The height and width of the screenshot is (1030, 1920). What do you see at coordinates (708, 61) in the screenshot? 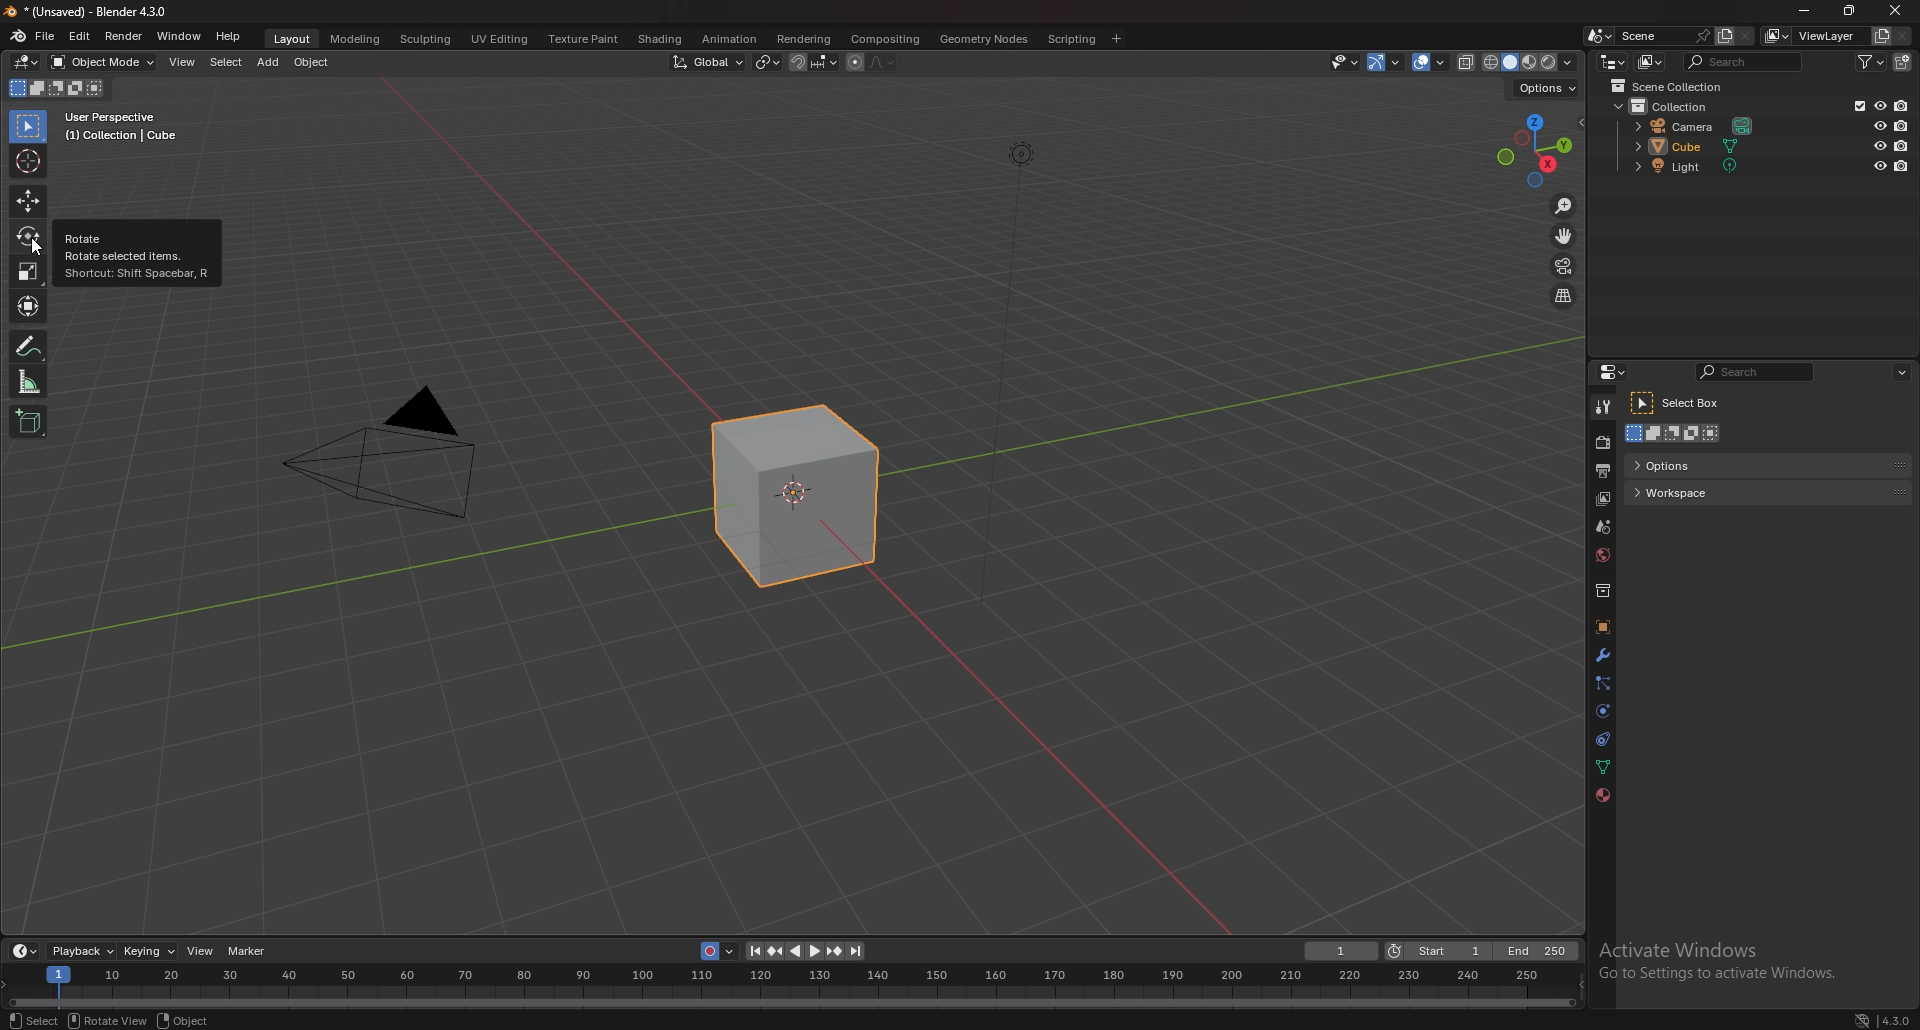
I see `transformation orientation` at bounding box center [708, 61].